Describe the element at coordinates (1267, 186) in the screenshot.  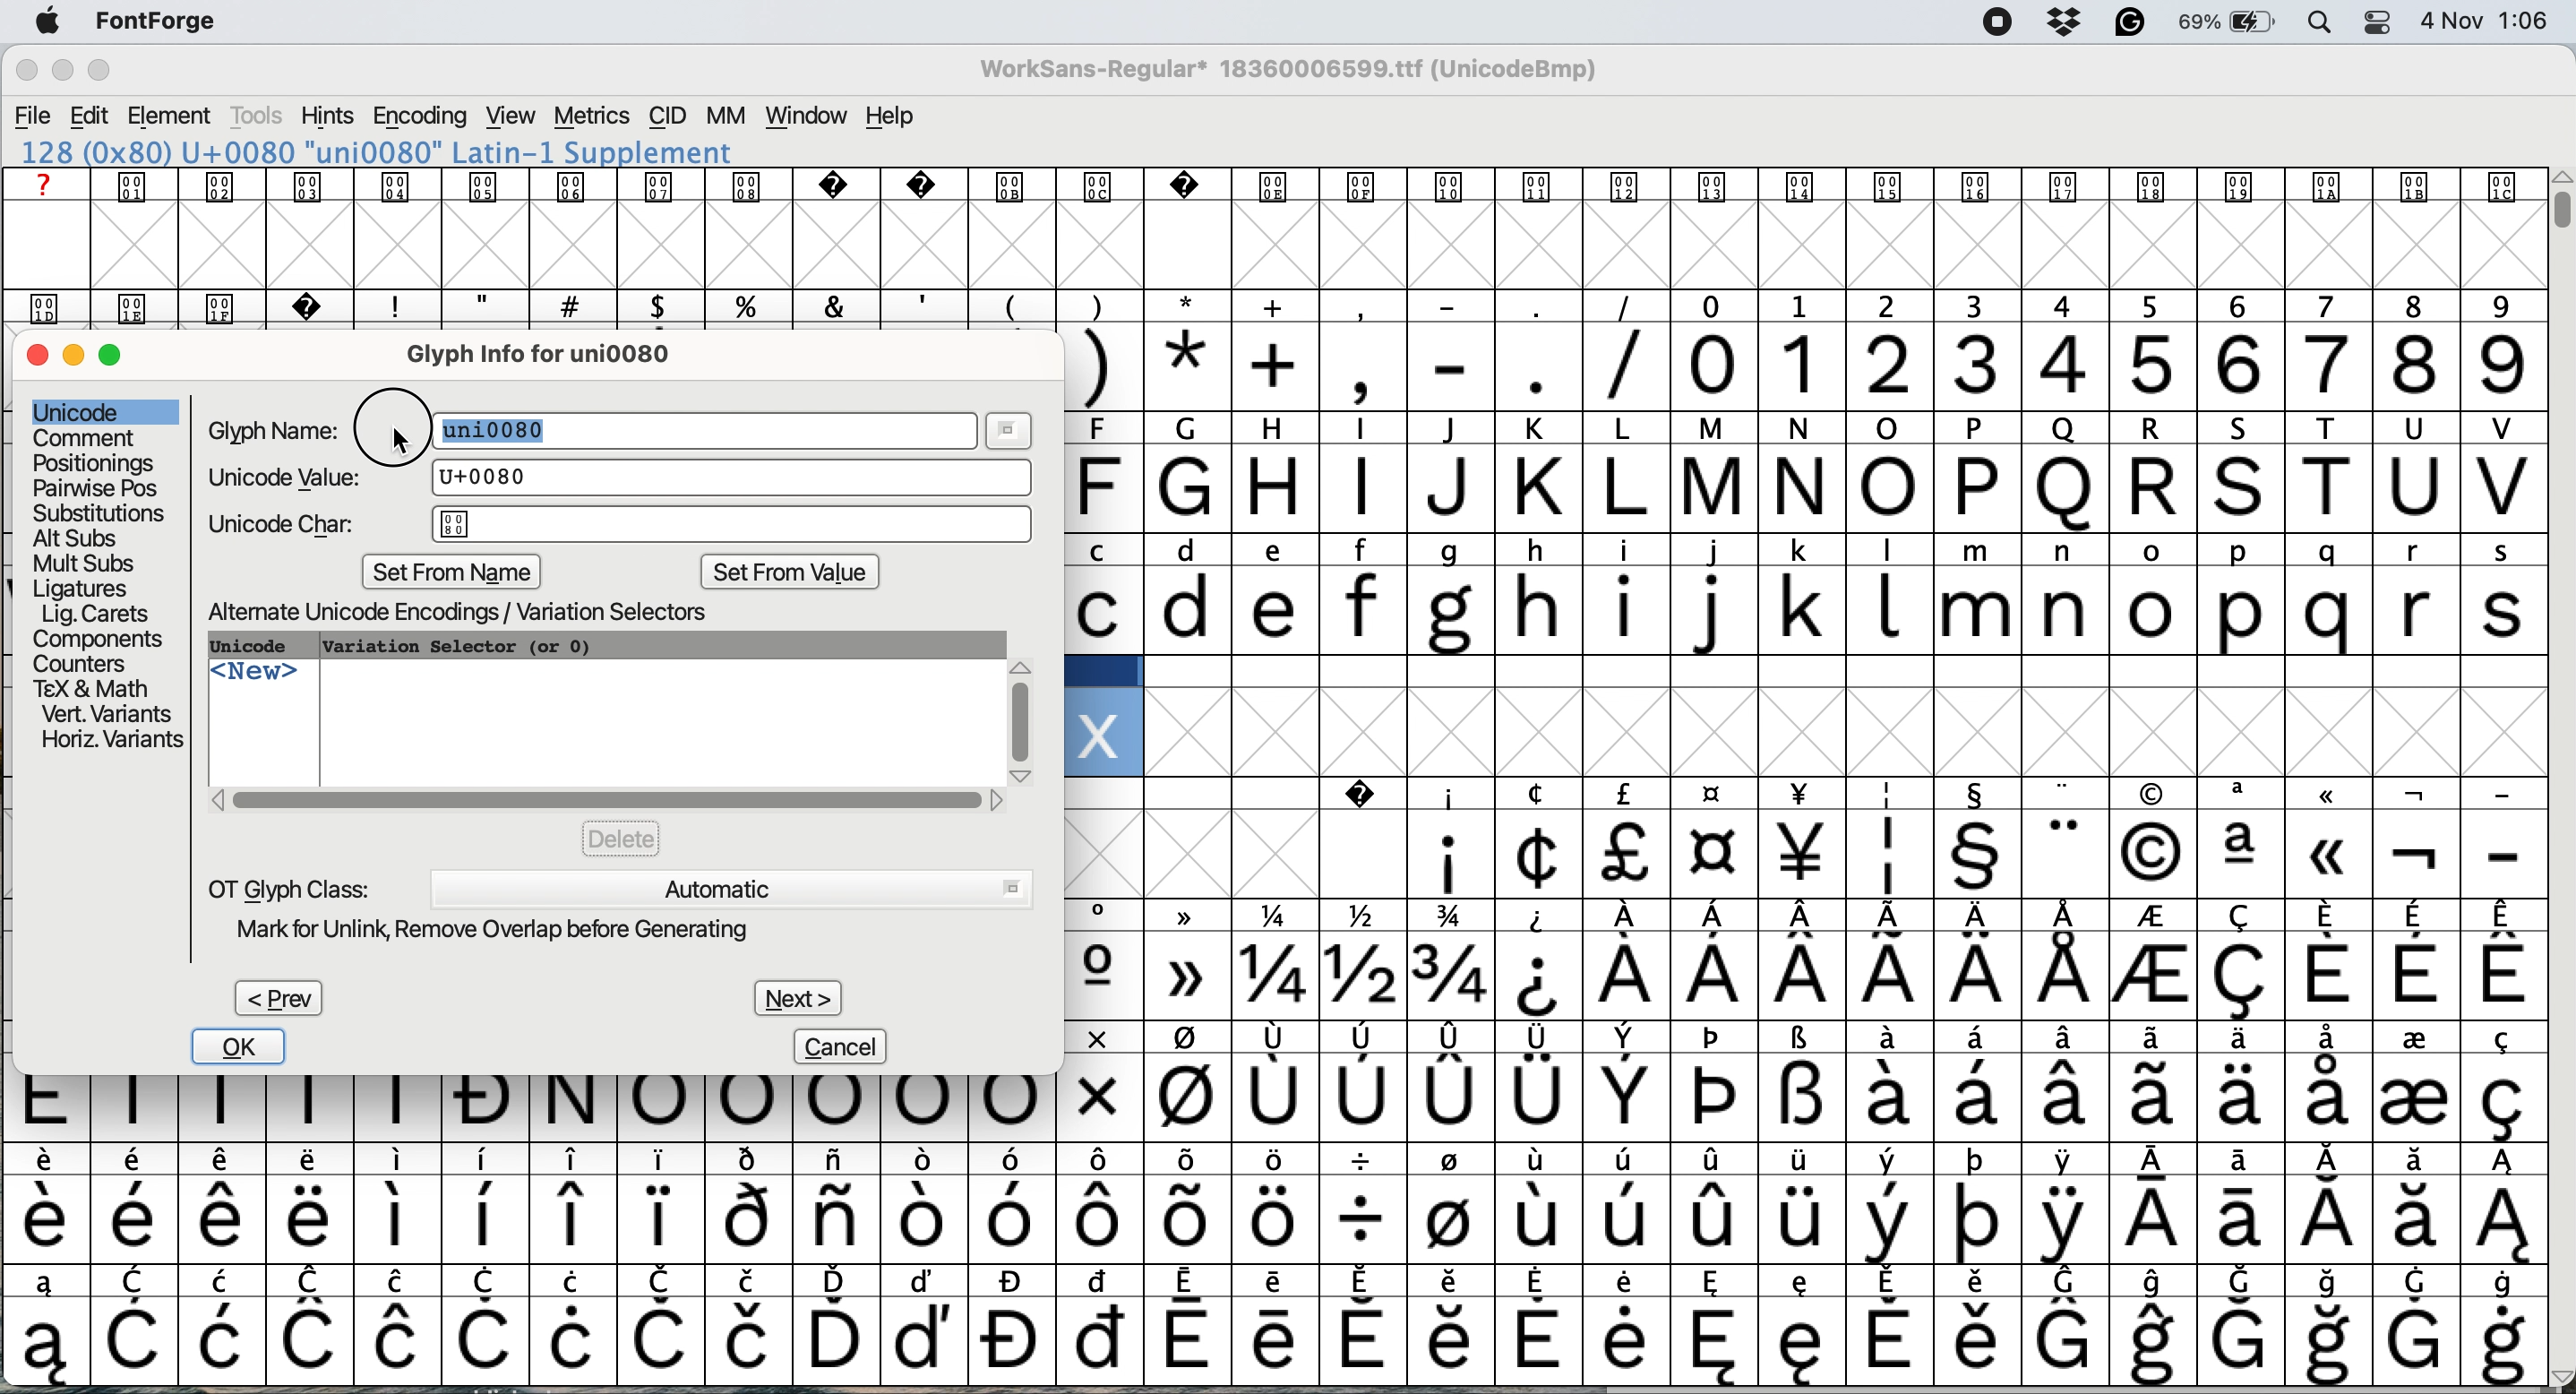
I see `text` at that location.